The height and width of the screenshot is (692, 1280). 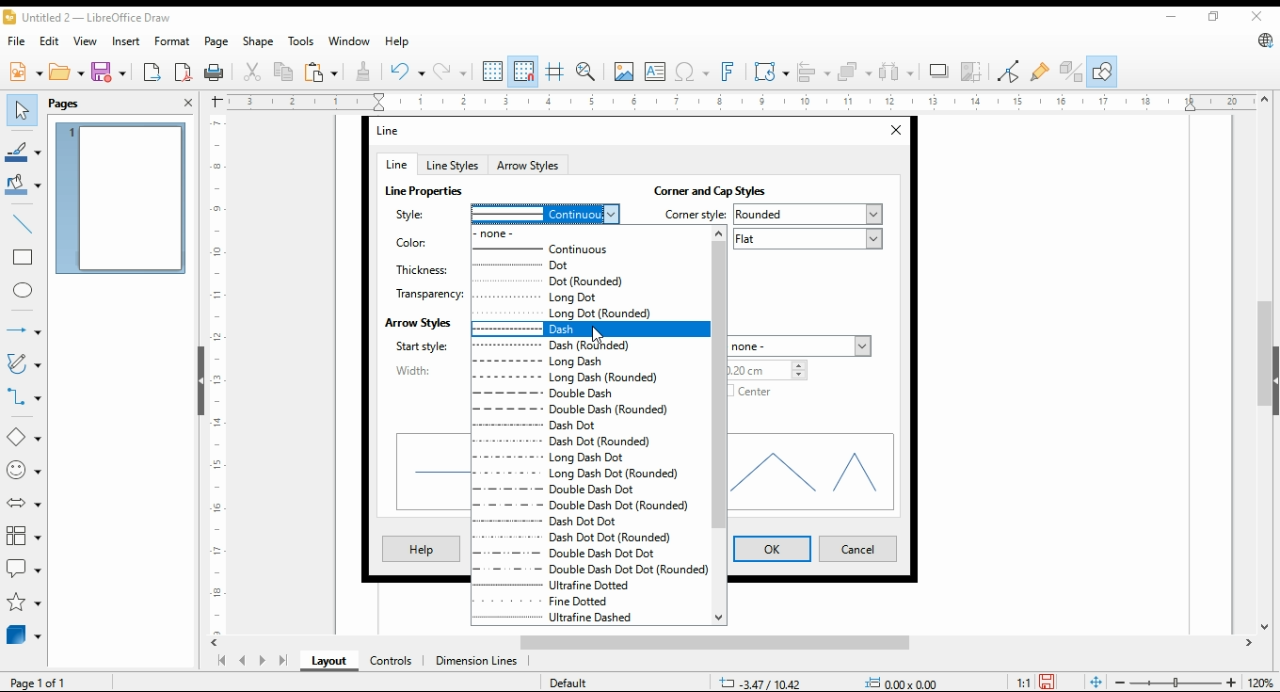 What do you see at coordinates (1023, 681) in the screenshot?
I see `1:1` at bounding box center [1023, 681].